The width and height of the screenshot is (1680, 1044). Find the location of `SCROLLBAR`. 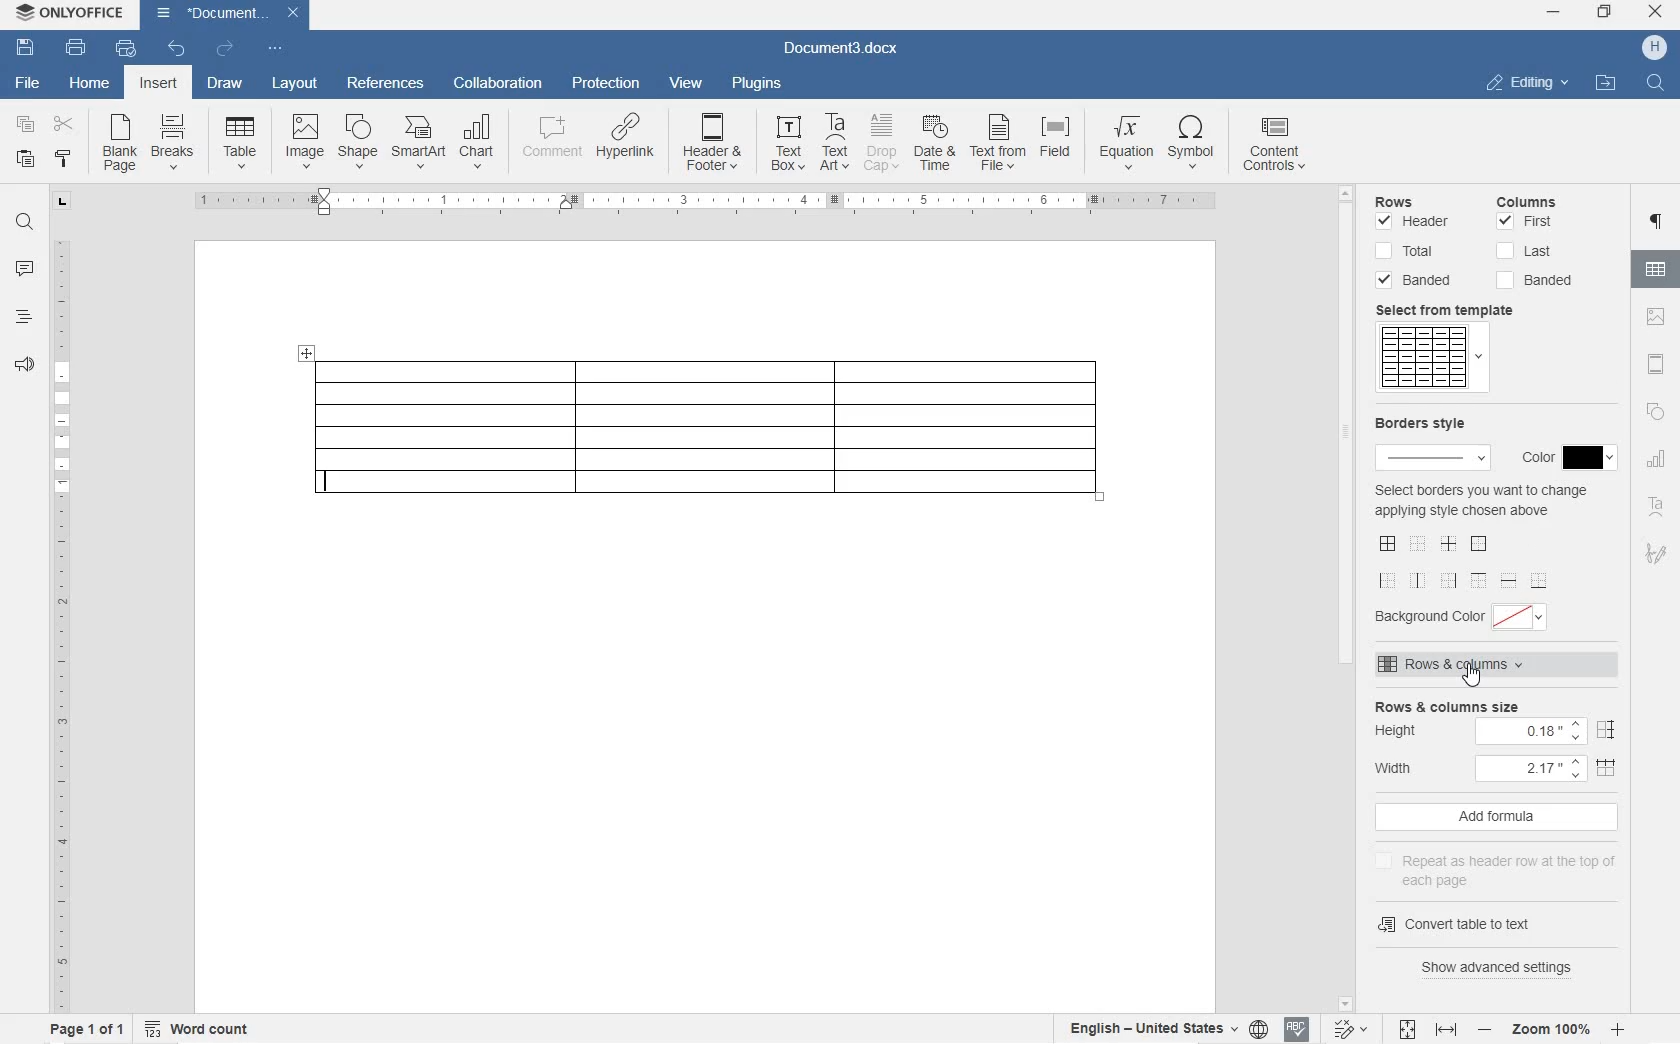

SCROLLBAR is located at coordinates (1344, 600).